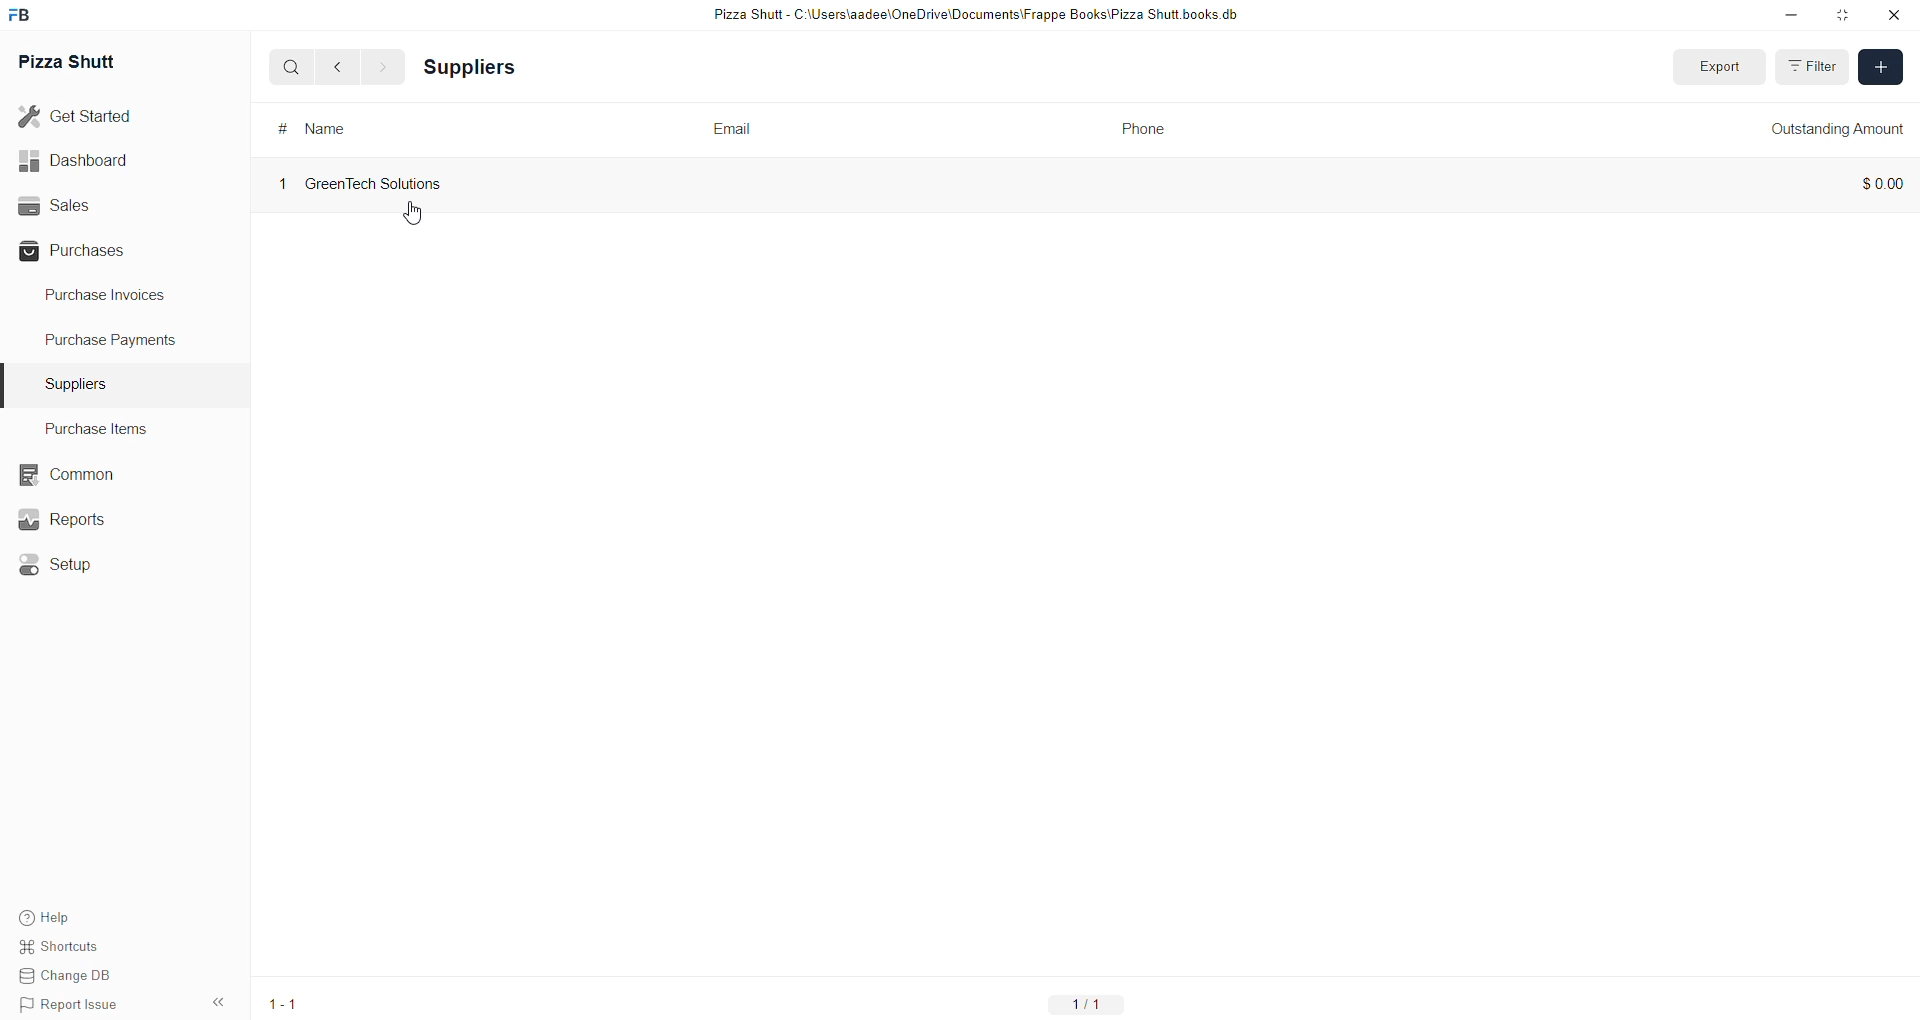  Describe the element at coordinates (334, 67) in the screenshot. I see `previous page` at that location.